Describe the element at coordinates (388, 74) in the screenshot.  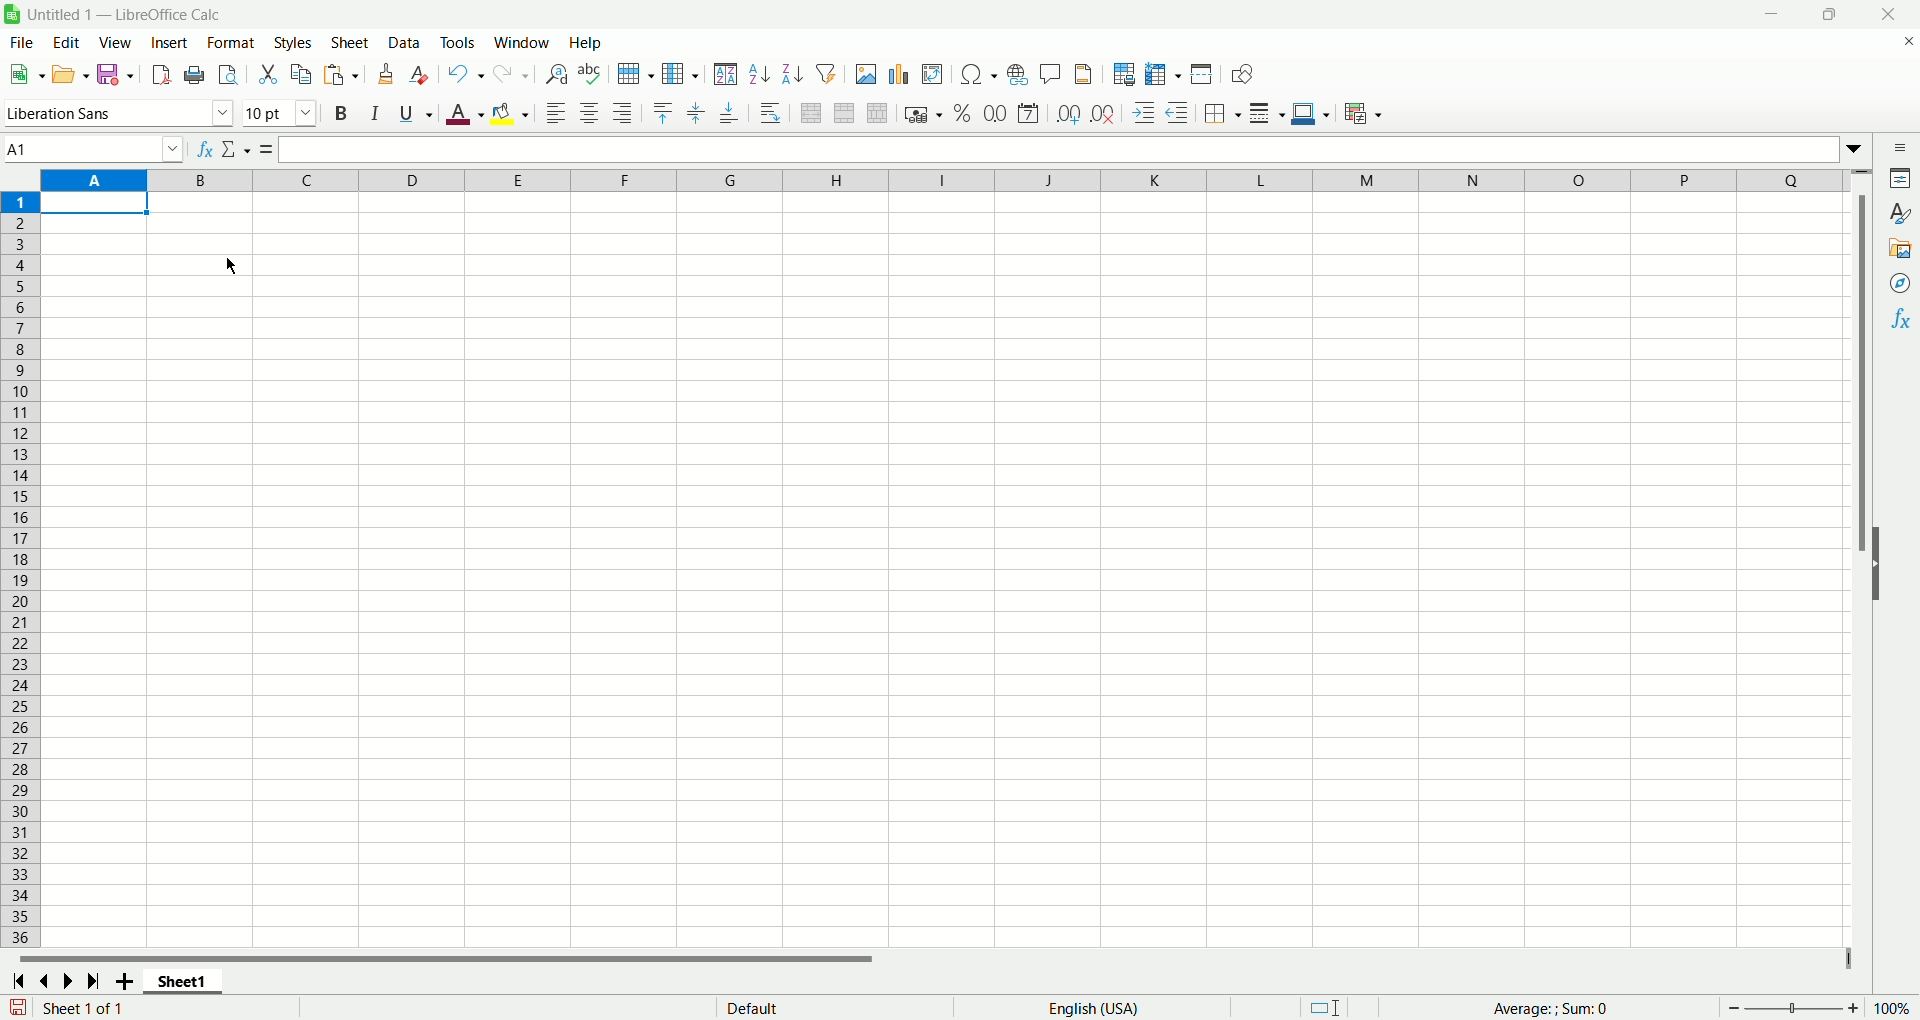
I see `clone formatting` at that location.